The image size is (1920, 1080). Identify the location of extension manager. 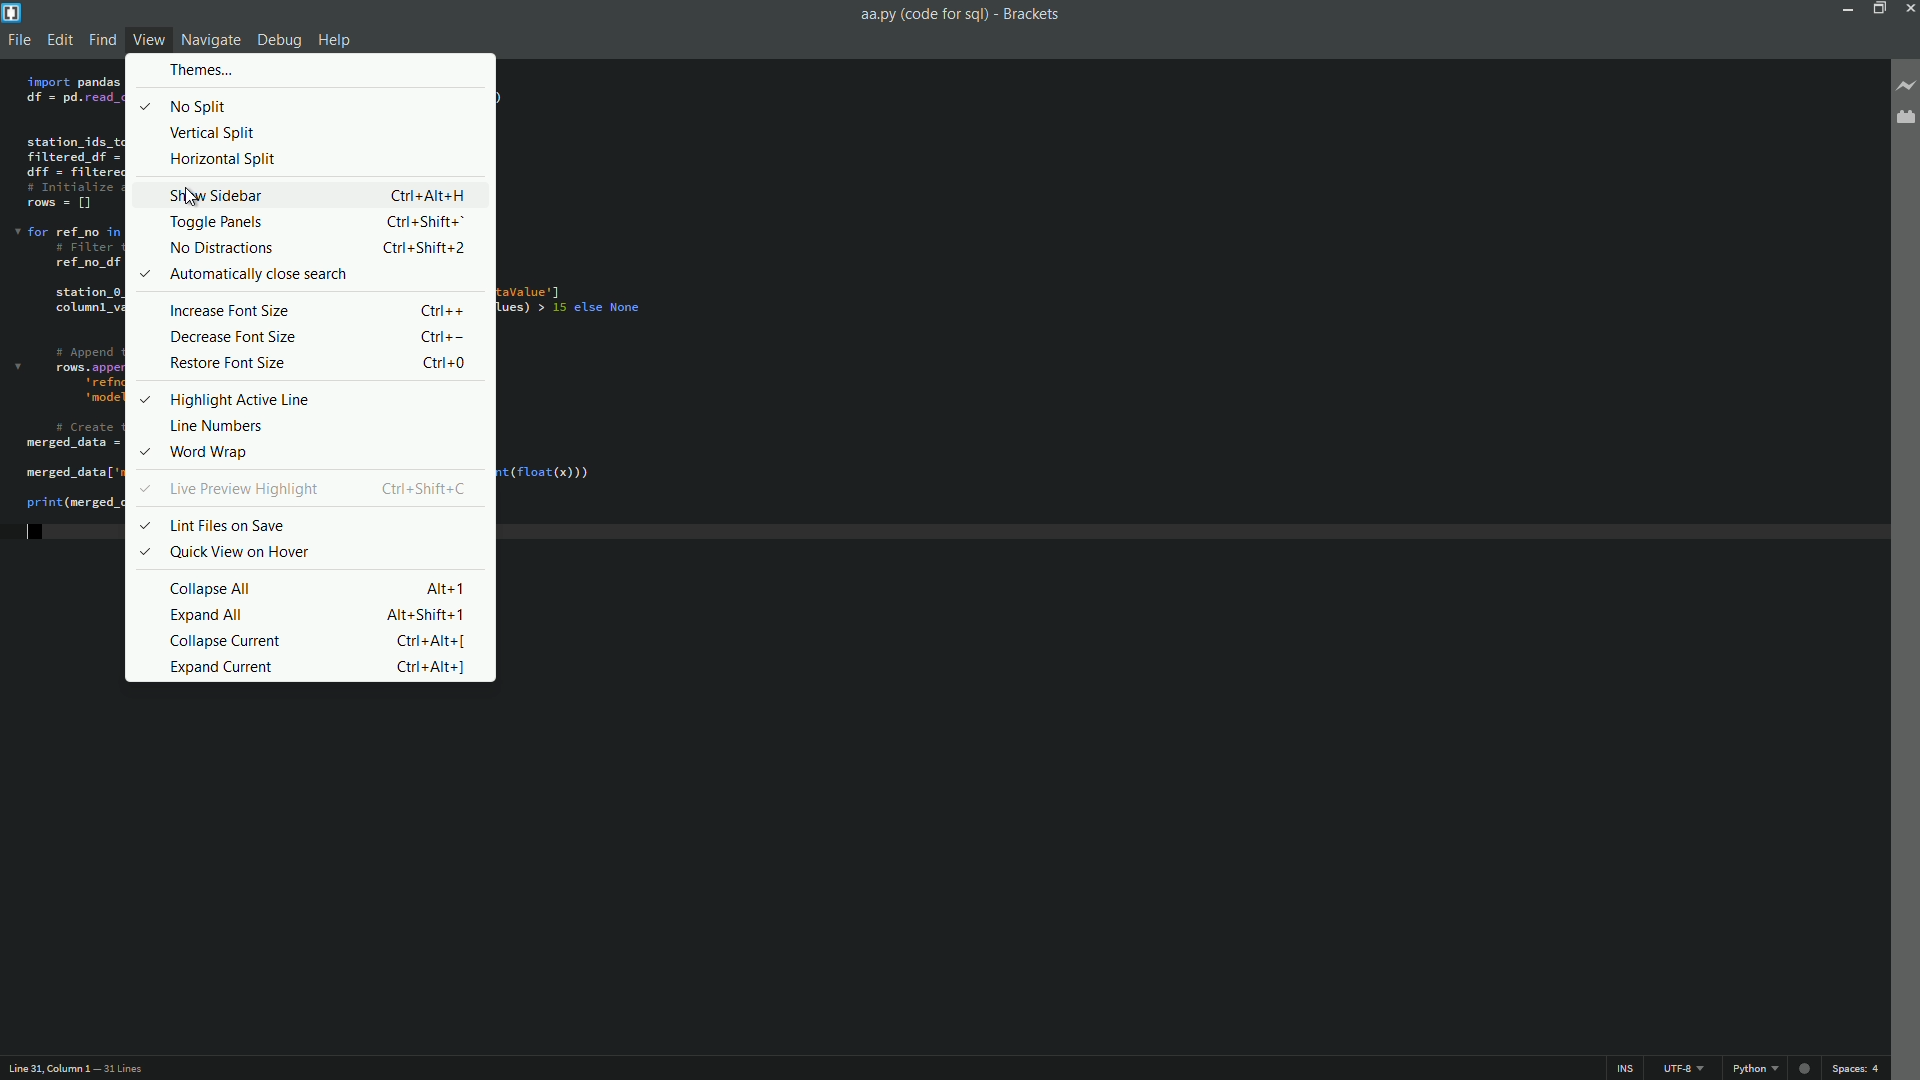
(1904, 118).